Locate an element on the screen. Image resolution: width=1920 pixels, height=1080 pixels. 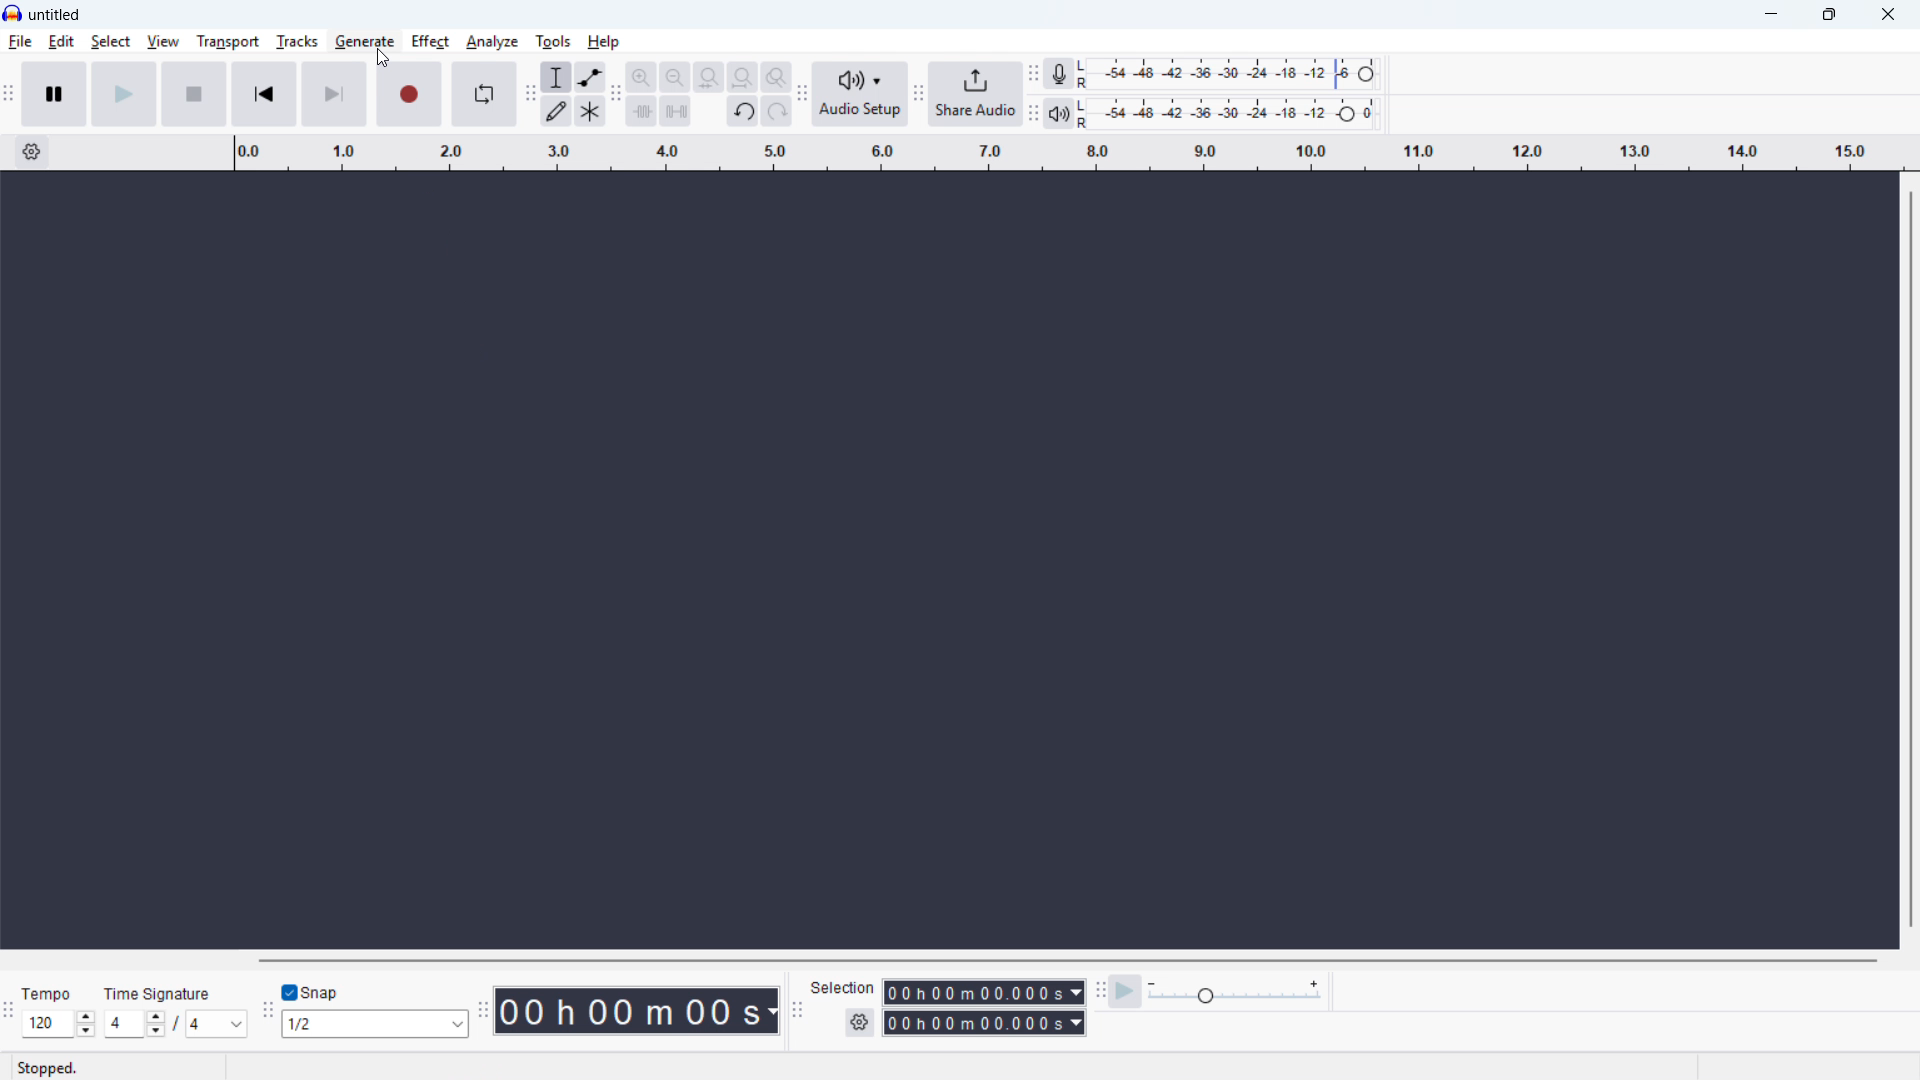
Effect  is located at coordinates (429, 41).